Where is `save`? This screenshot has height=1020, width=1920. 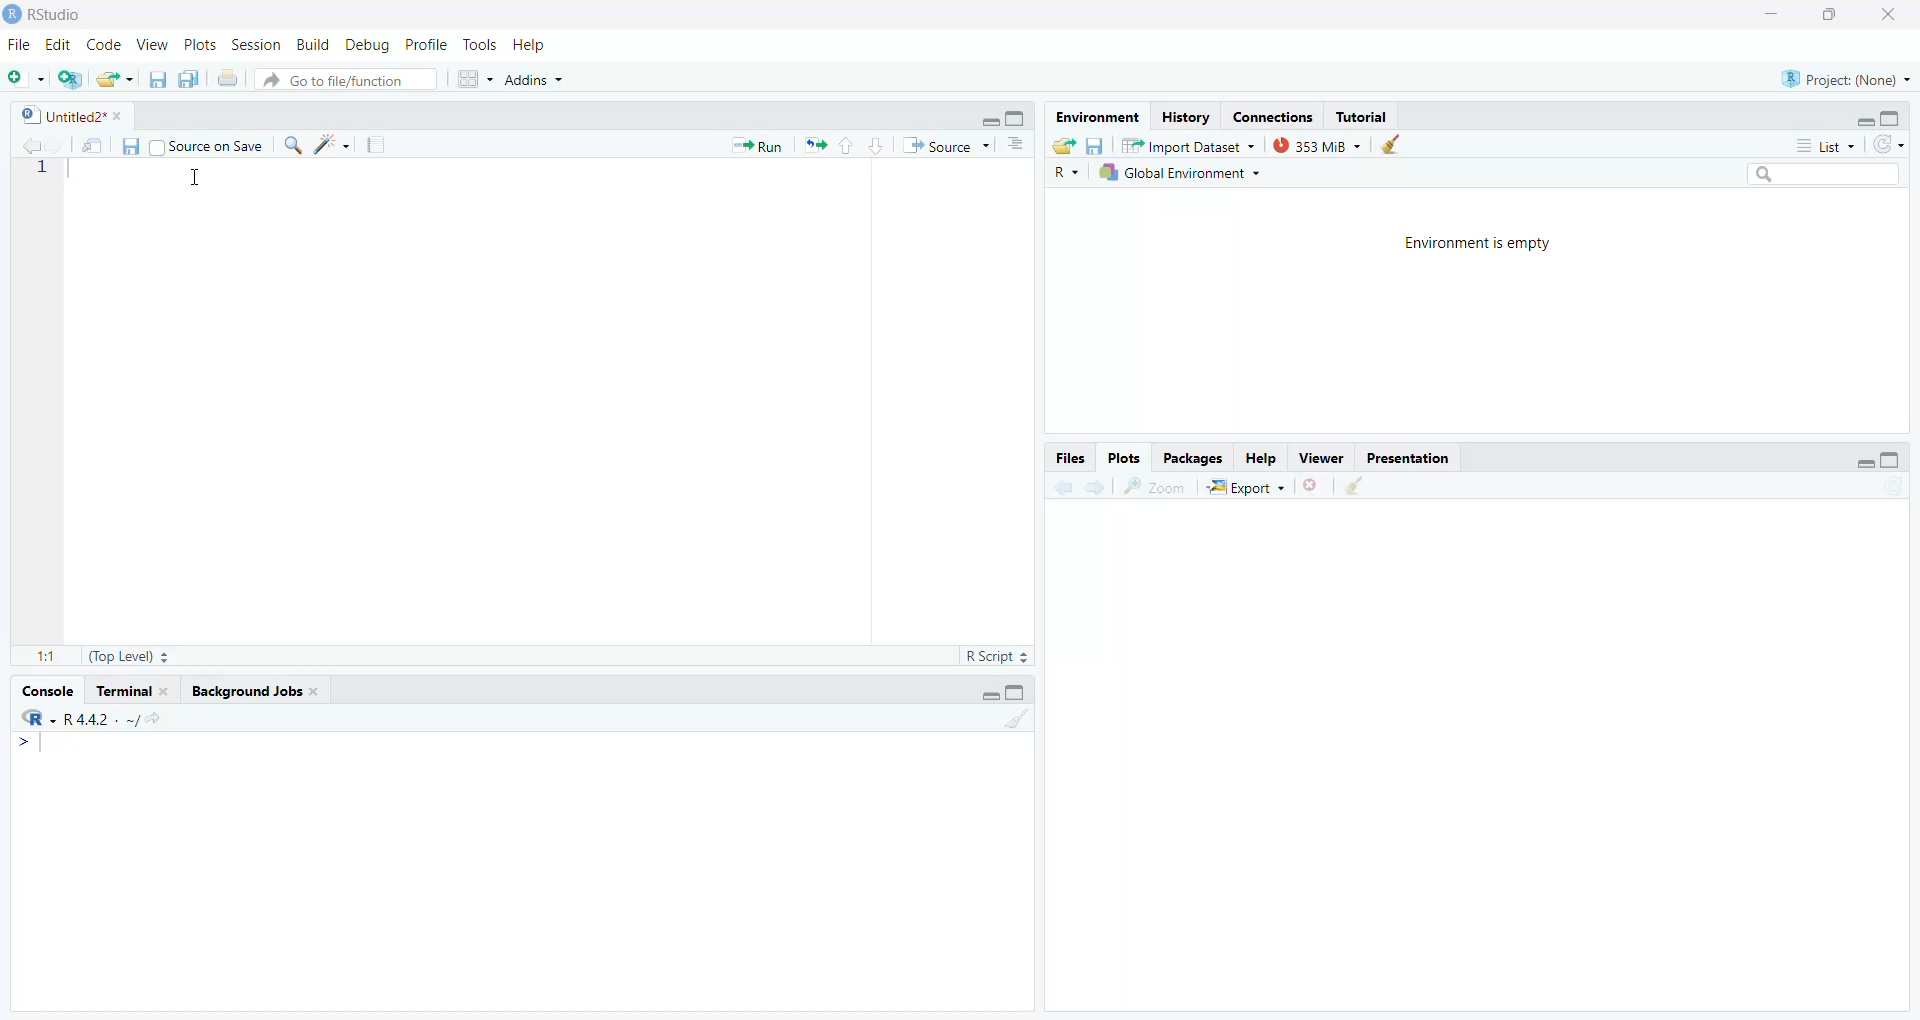
save is located at coordinates (1097, 146).